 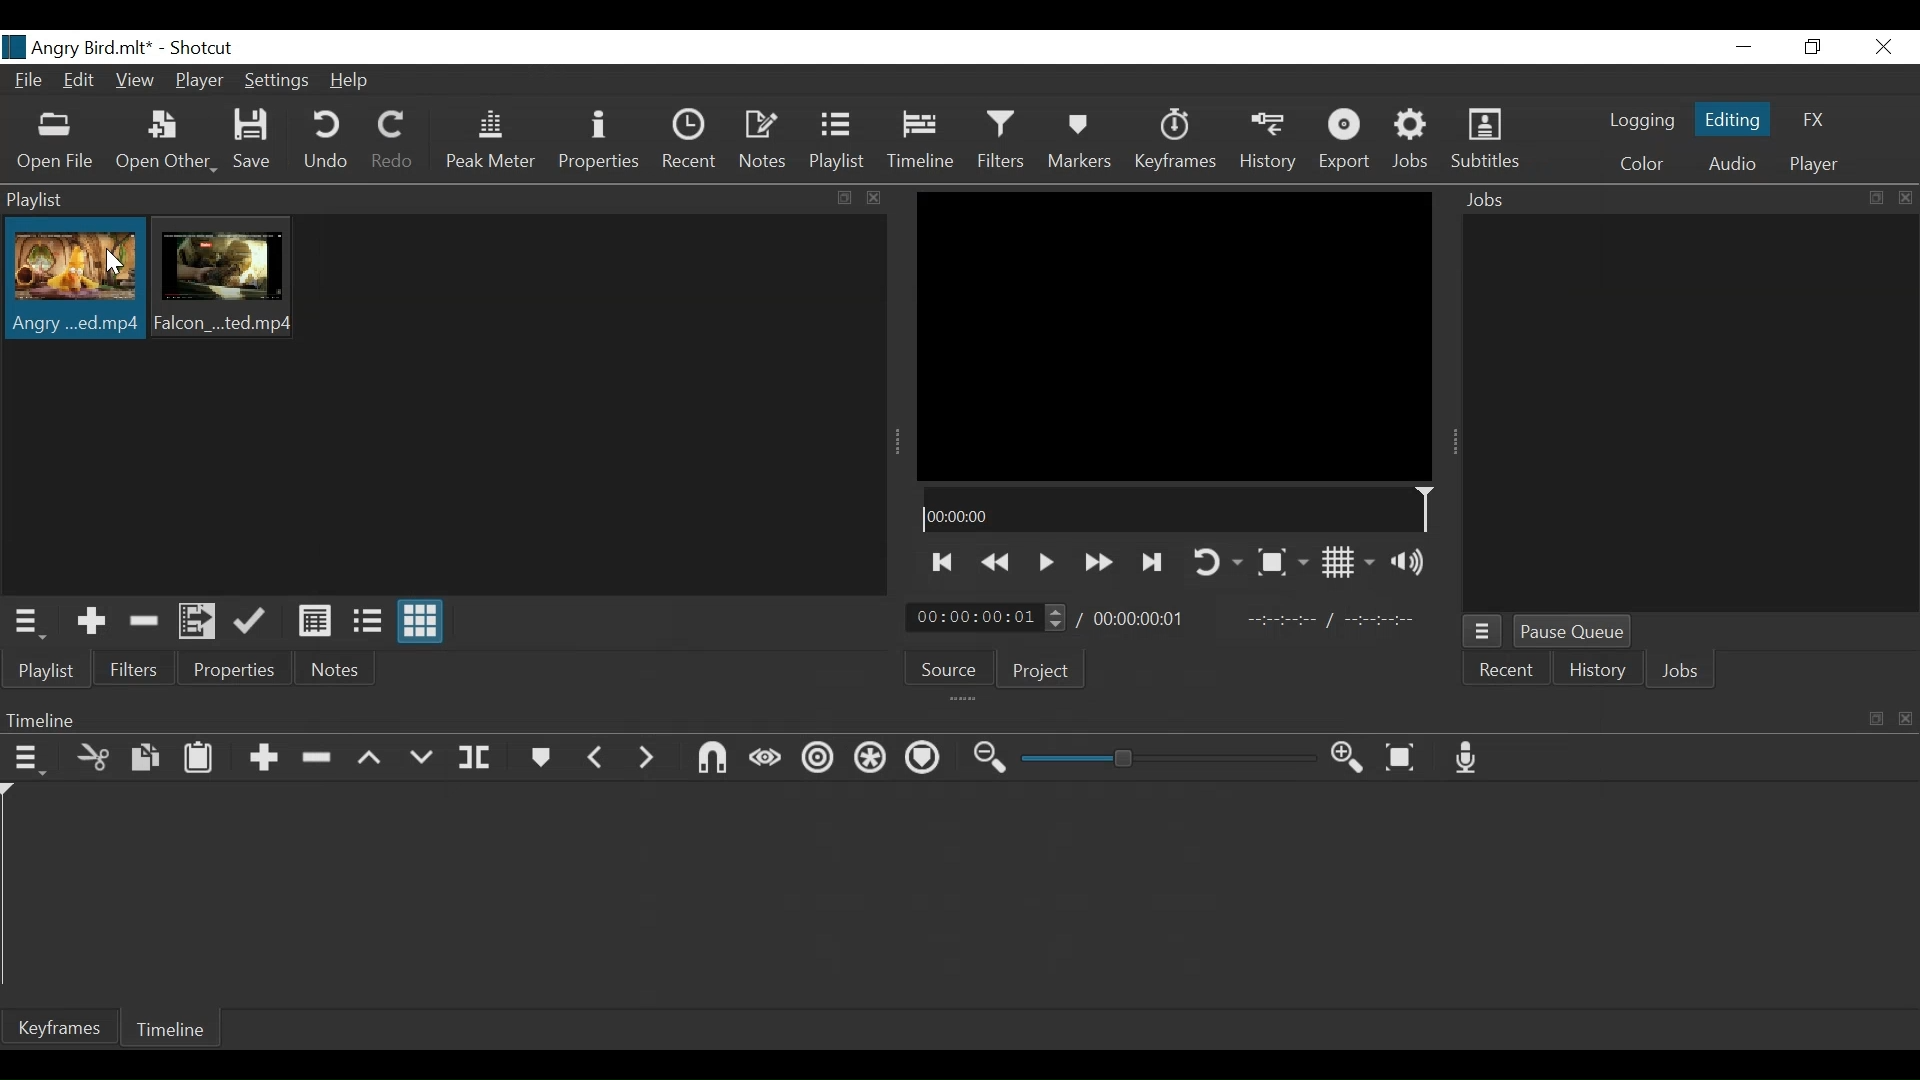 I want to click on Edit, so click(x=82, y=82).